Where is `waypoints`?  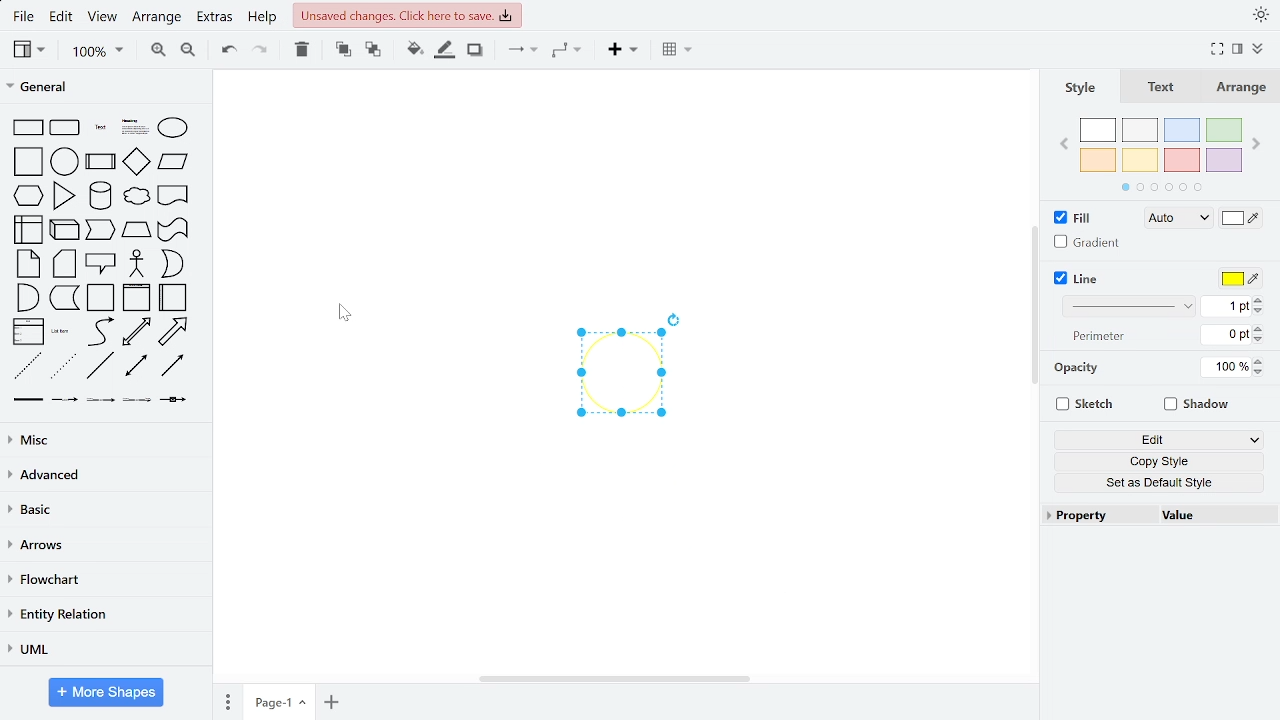 waypoints is located at coordinates (567, 50).